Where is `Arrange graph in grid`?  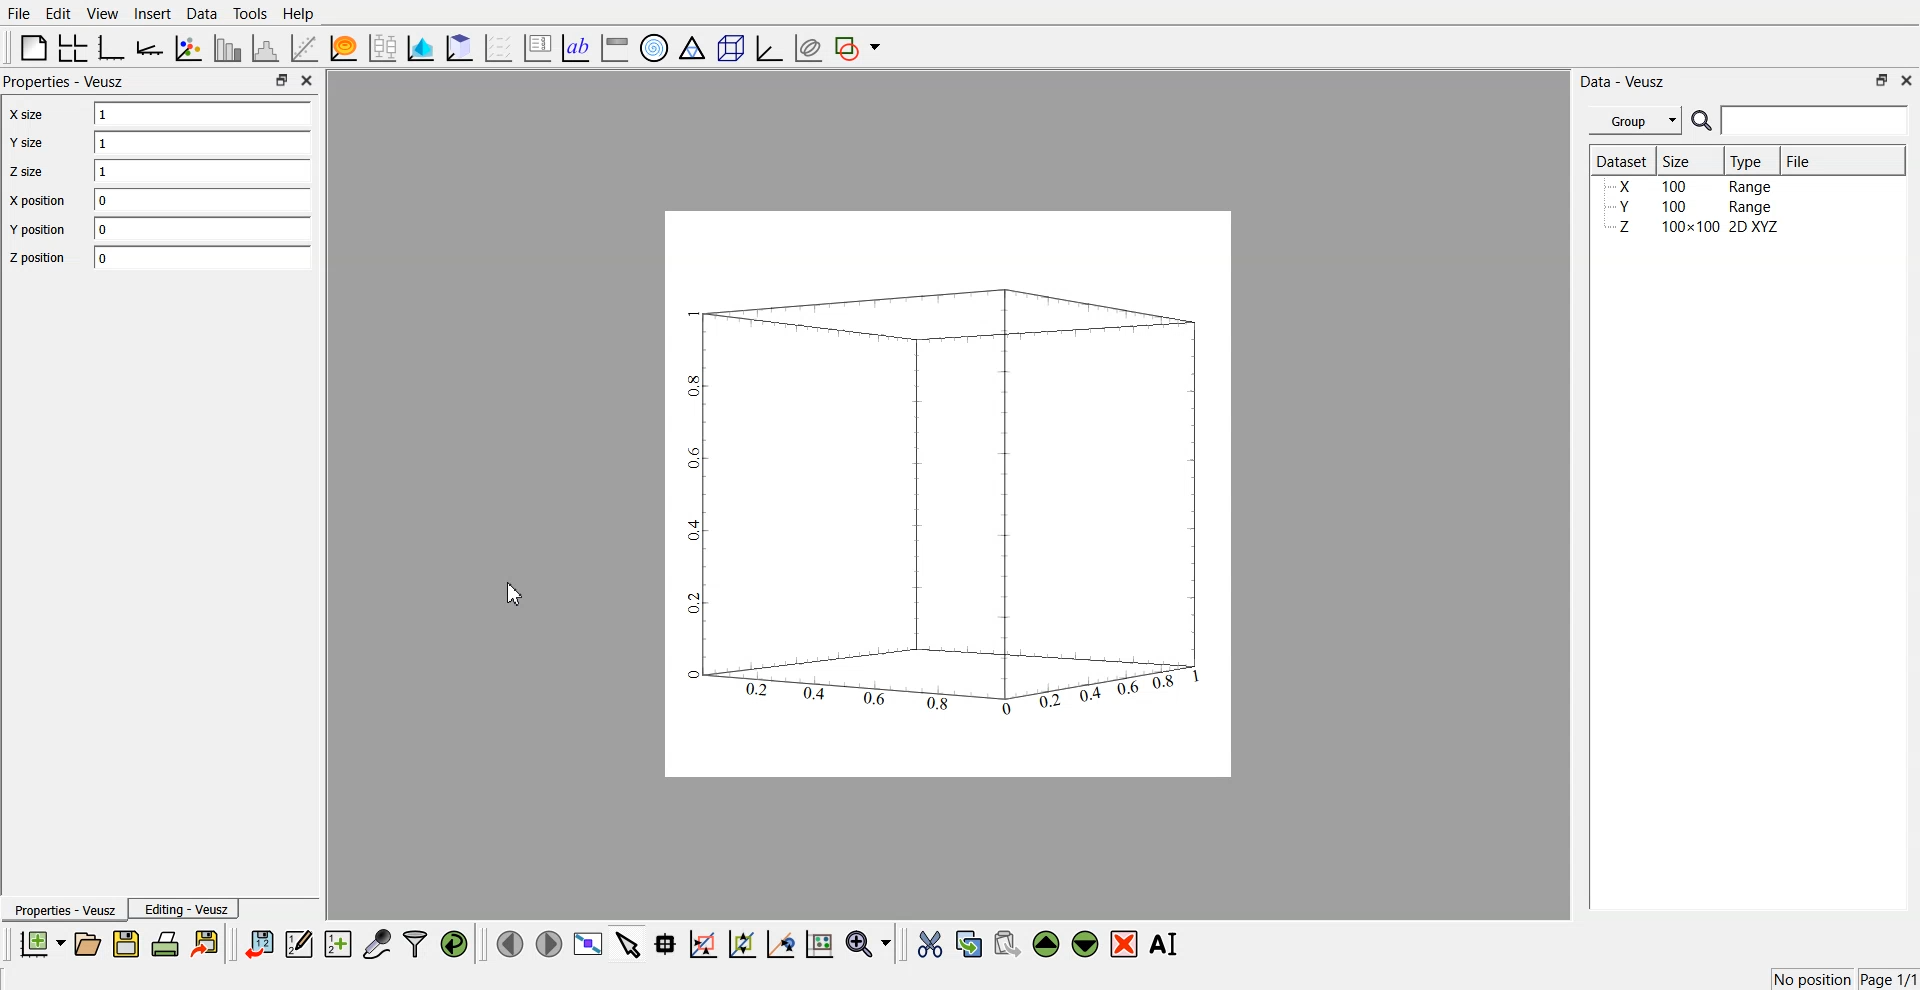 Arrange graph in grid is located at coordinates (73, 49).